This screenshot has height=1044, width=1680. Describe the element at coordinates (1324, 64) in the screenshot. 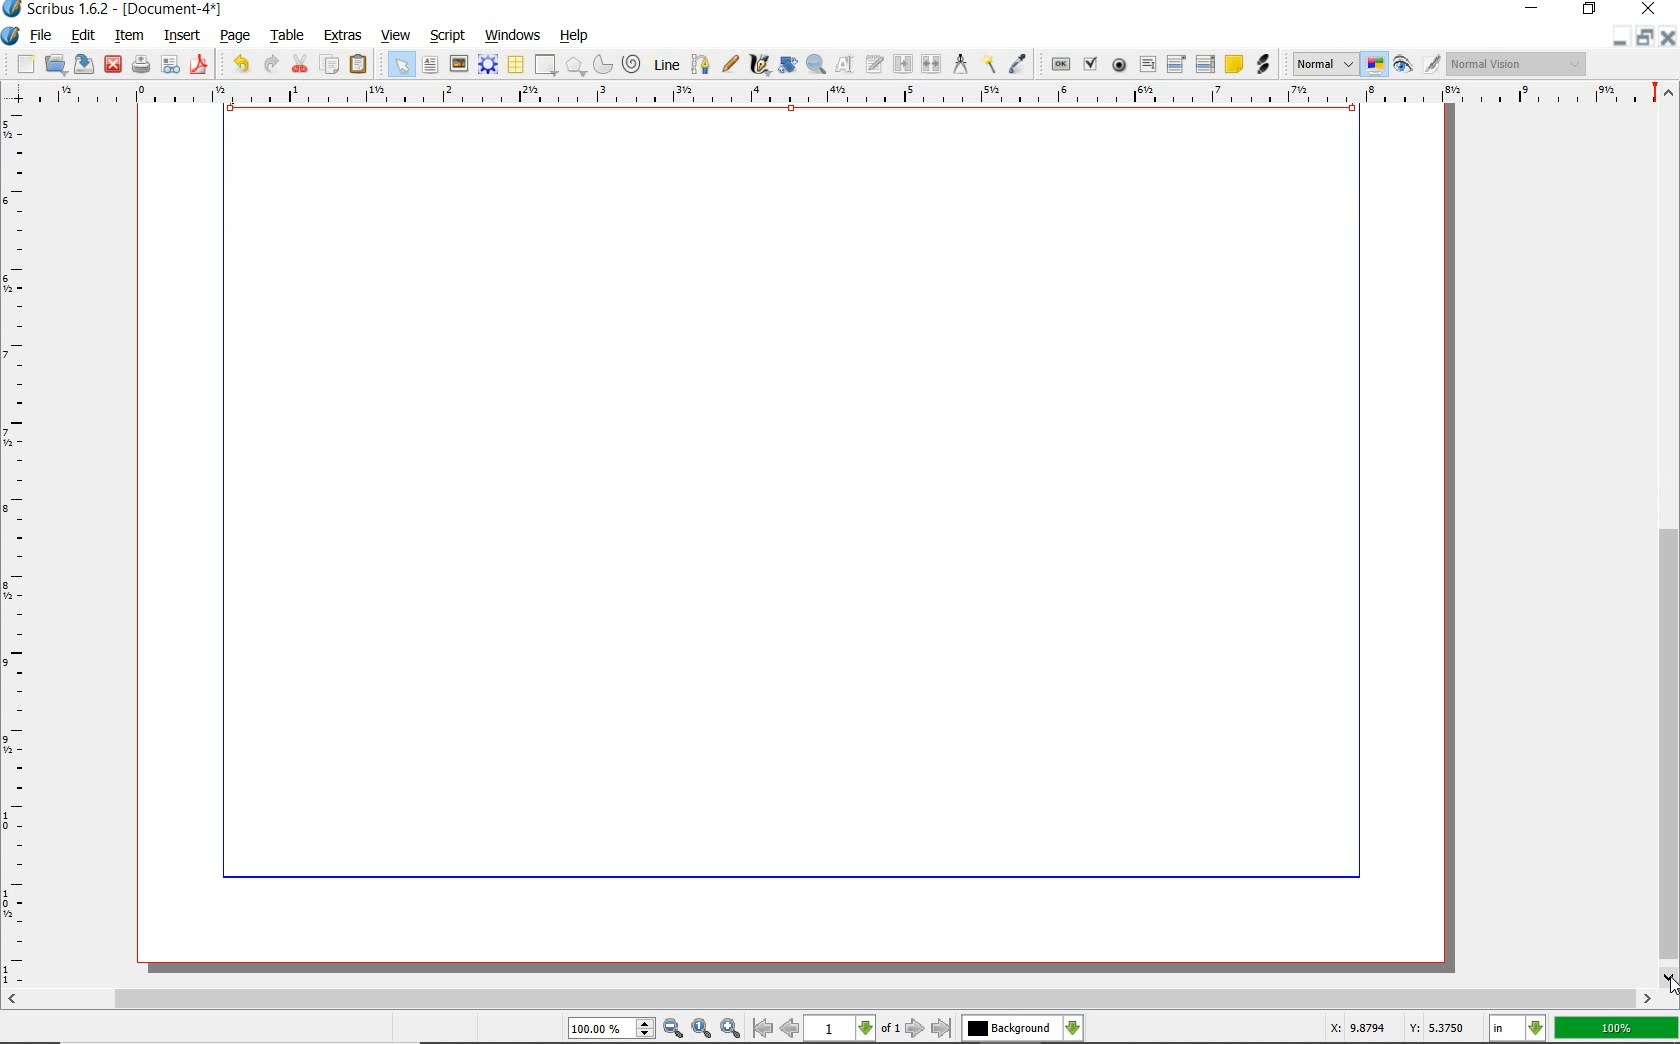

I see `Normal` at that location.